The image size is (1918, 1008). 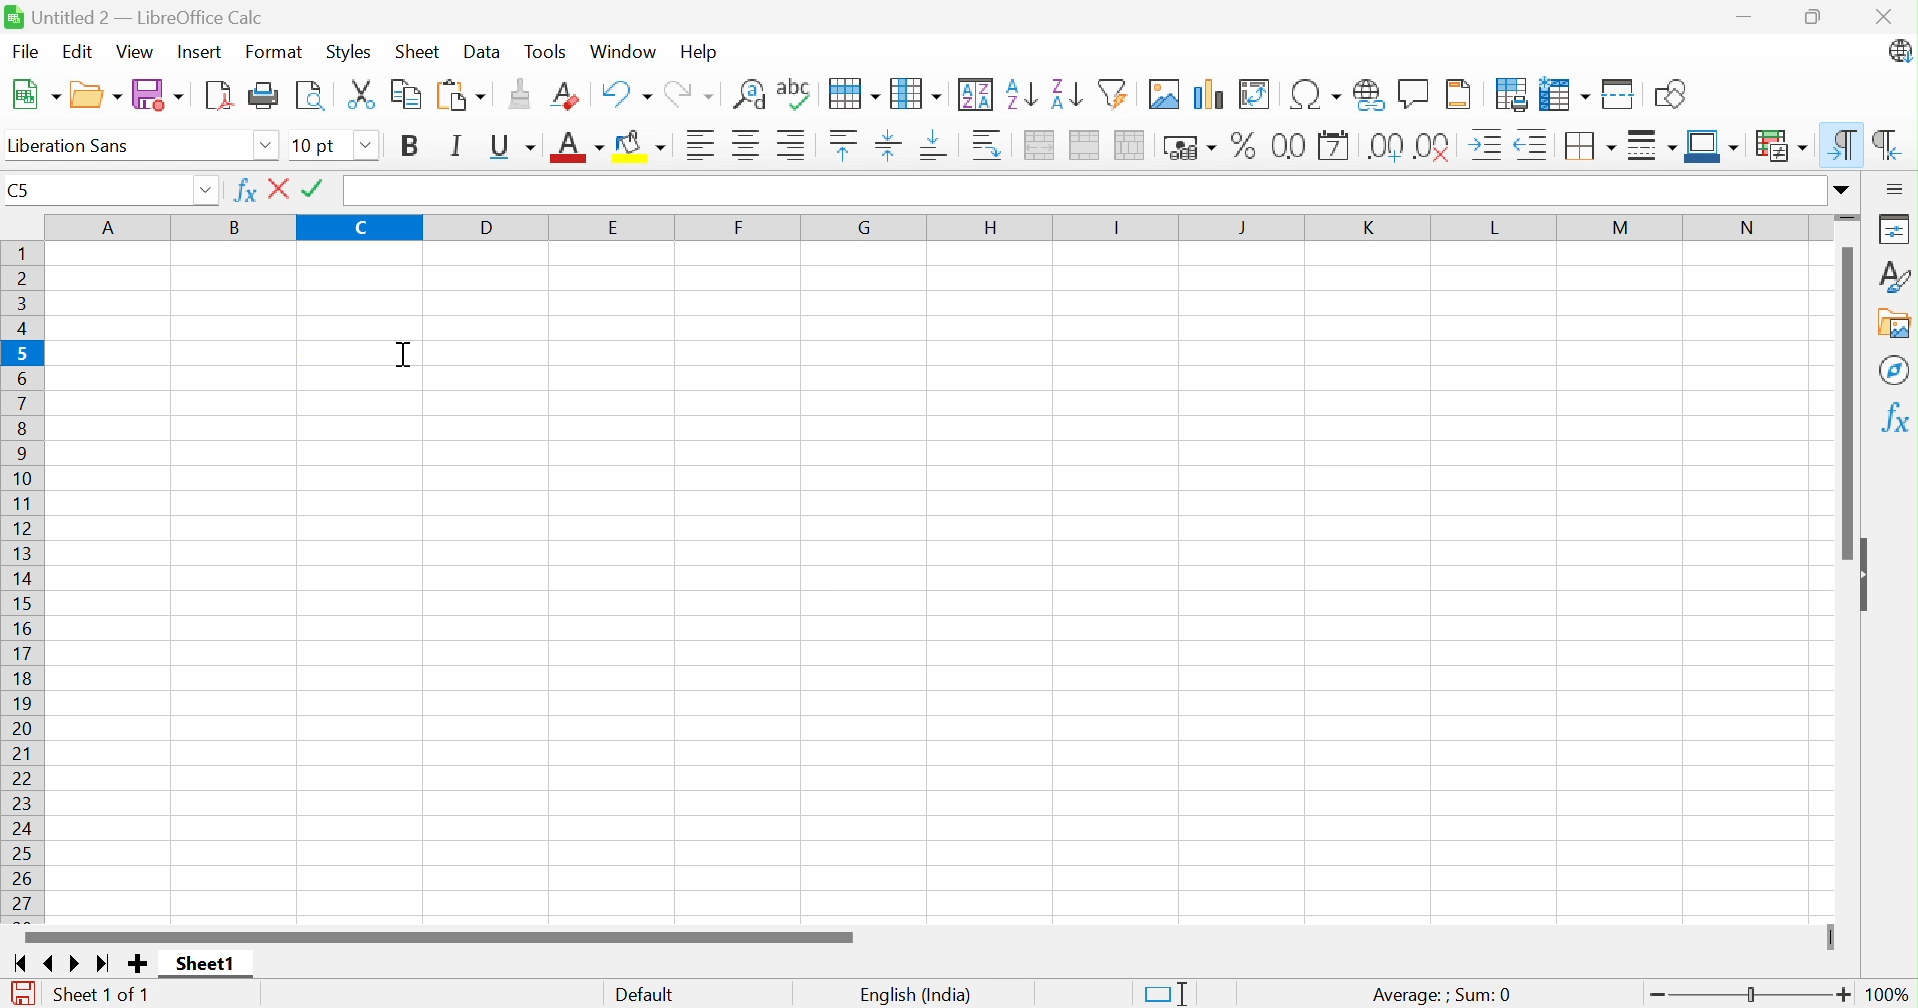 What do you see at coordinates (1193, 148) in the screenshot?
I see `Format as currency` at bounding box center [1193, 148].